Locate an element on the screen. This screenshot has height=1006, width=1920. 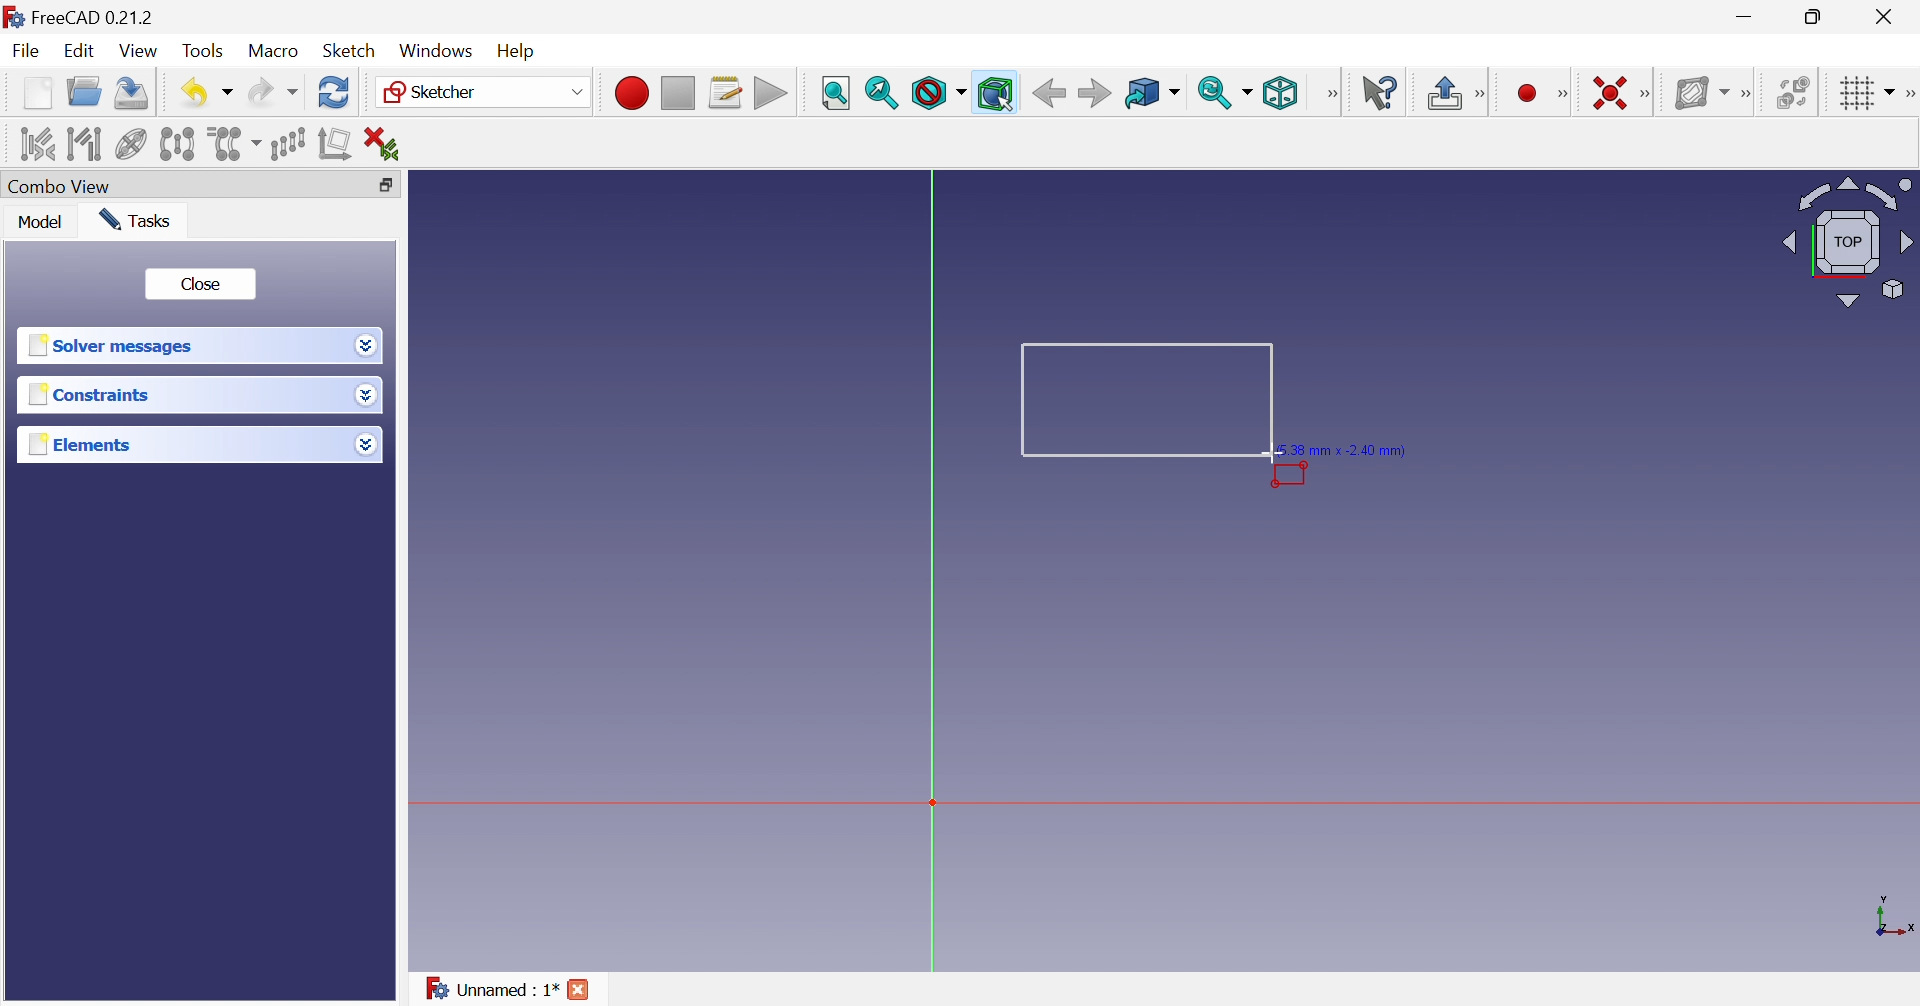
Leave sketch is located at coordinates (1445, 94).